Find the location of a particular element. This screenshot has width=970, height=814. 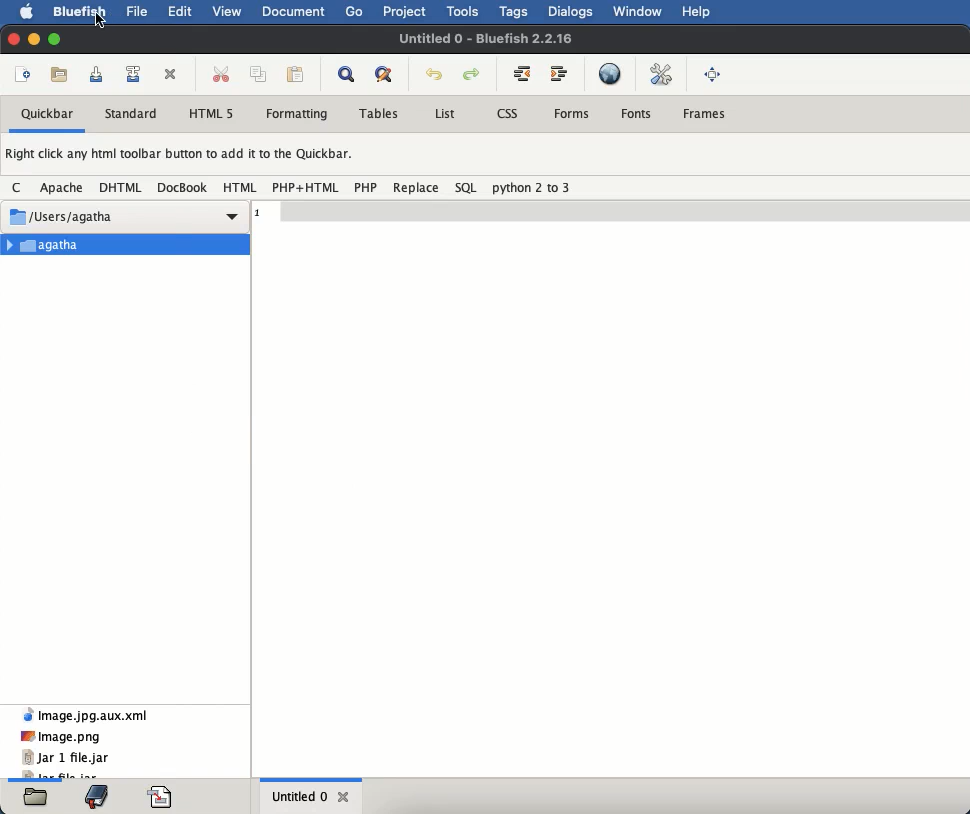

tools is located at coordinates (464, 12).